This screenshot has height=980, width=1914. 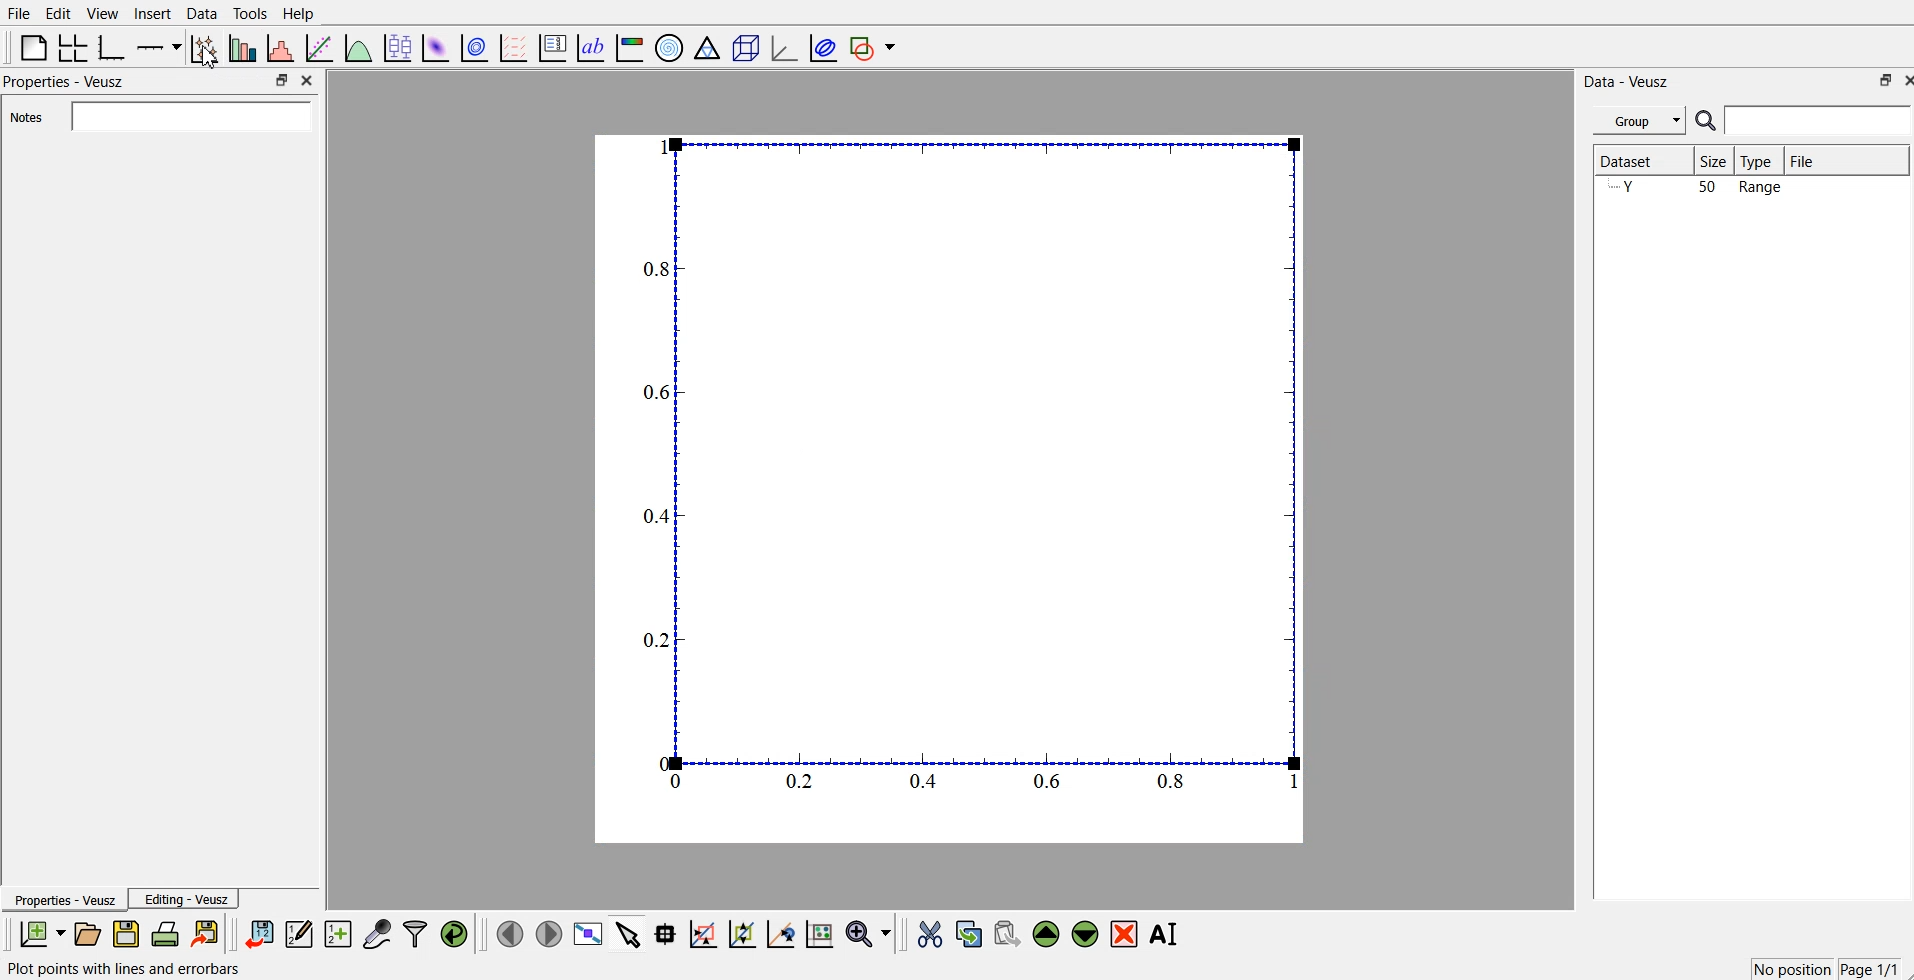 What do you see at coordinates (244, 46) in the screenshot?
I see `bar chart` at bounding box center [244, 46].